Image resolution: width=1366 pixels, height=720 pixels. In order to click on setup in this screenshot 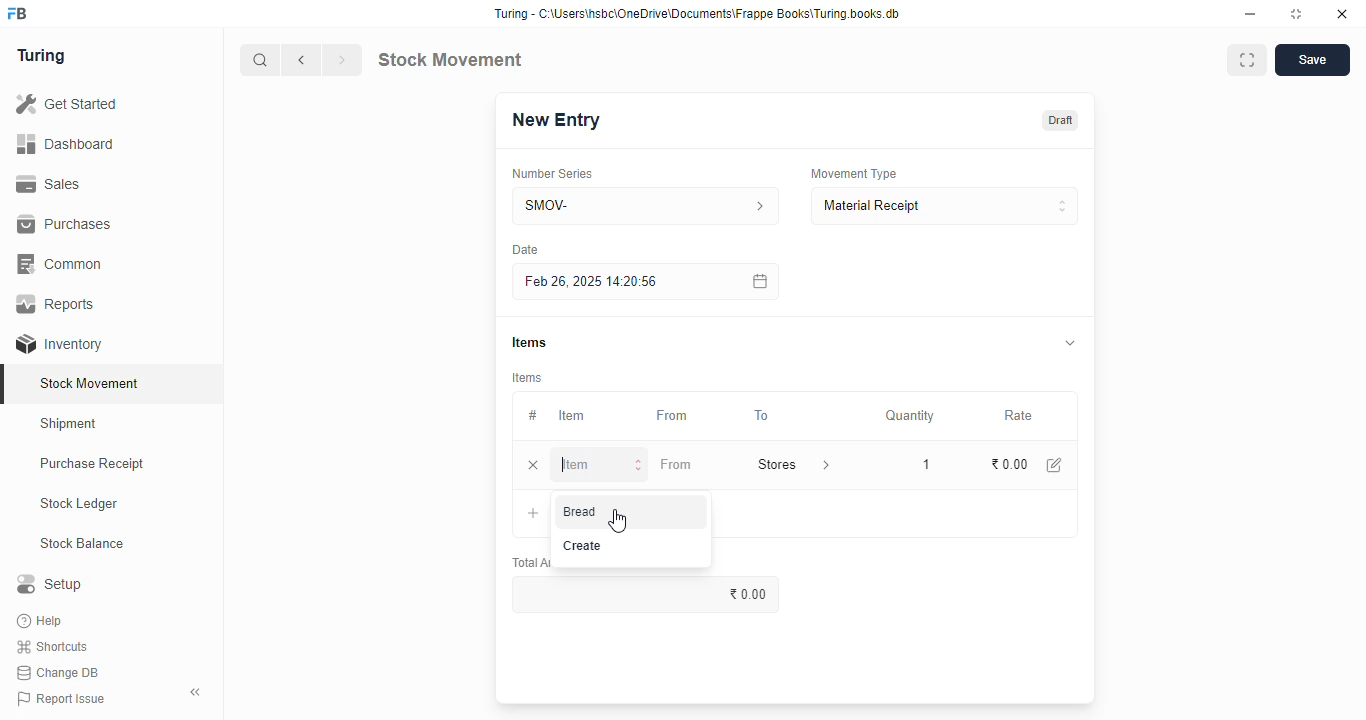, I will do `click(49, 583)`.